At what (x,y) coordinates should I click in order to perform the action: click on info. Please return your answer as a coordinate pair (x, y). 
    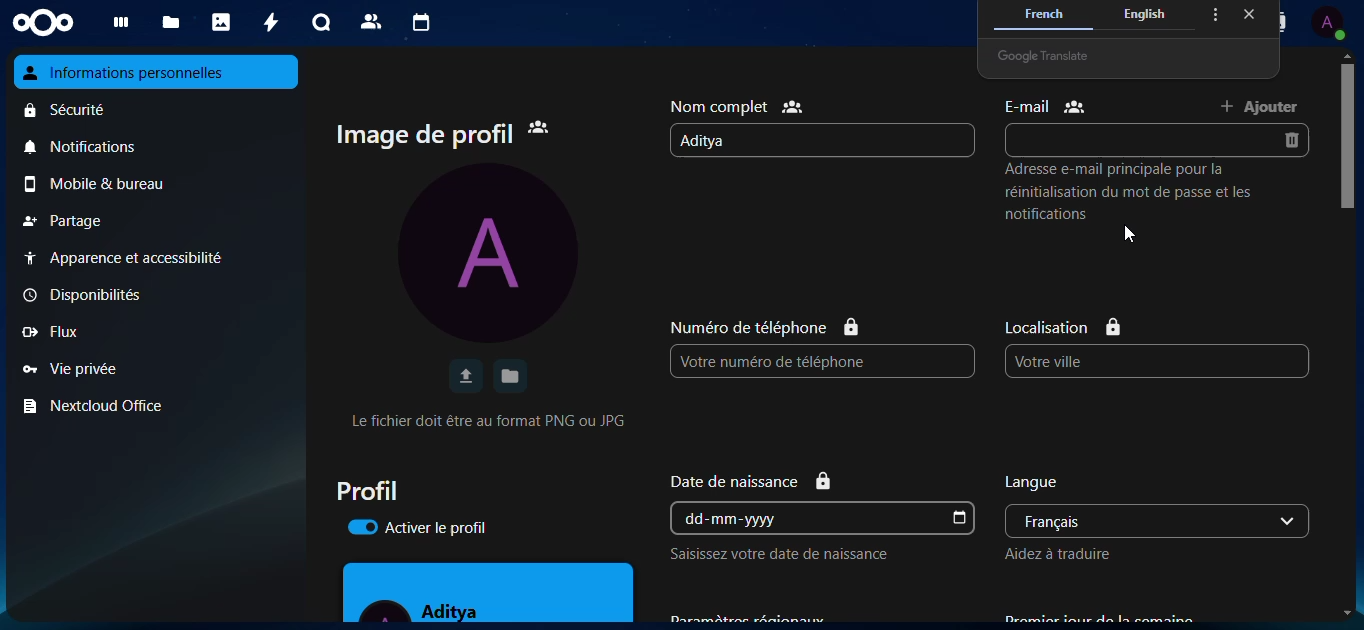
    Looking at the image, I should click on (501, 420).